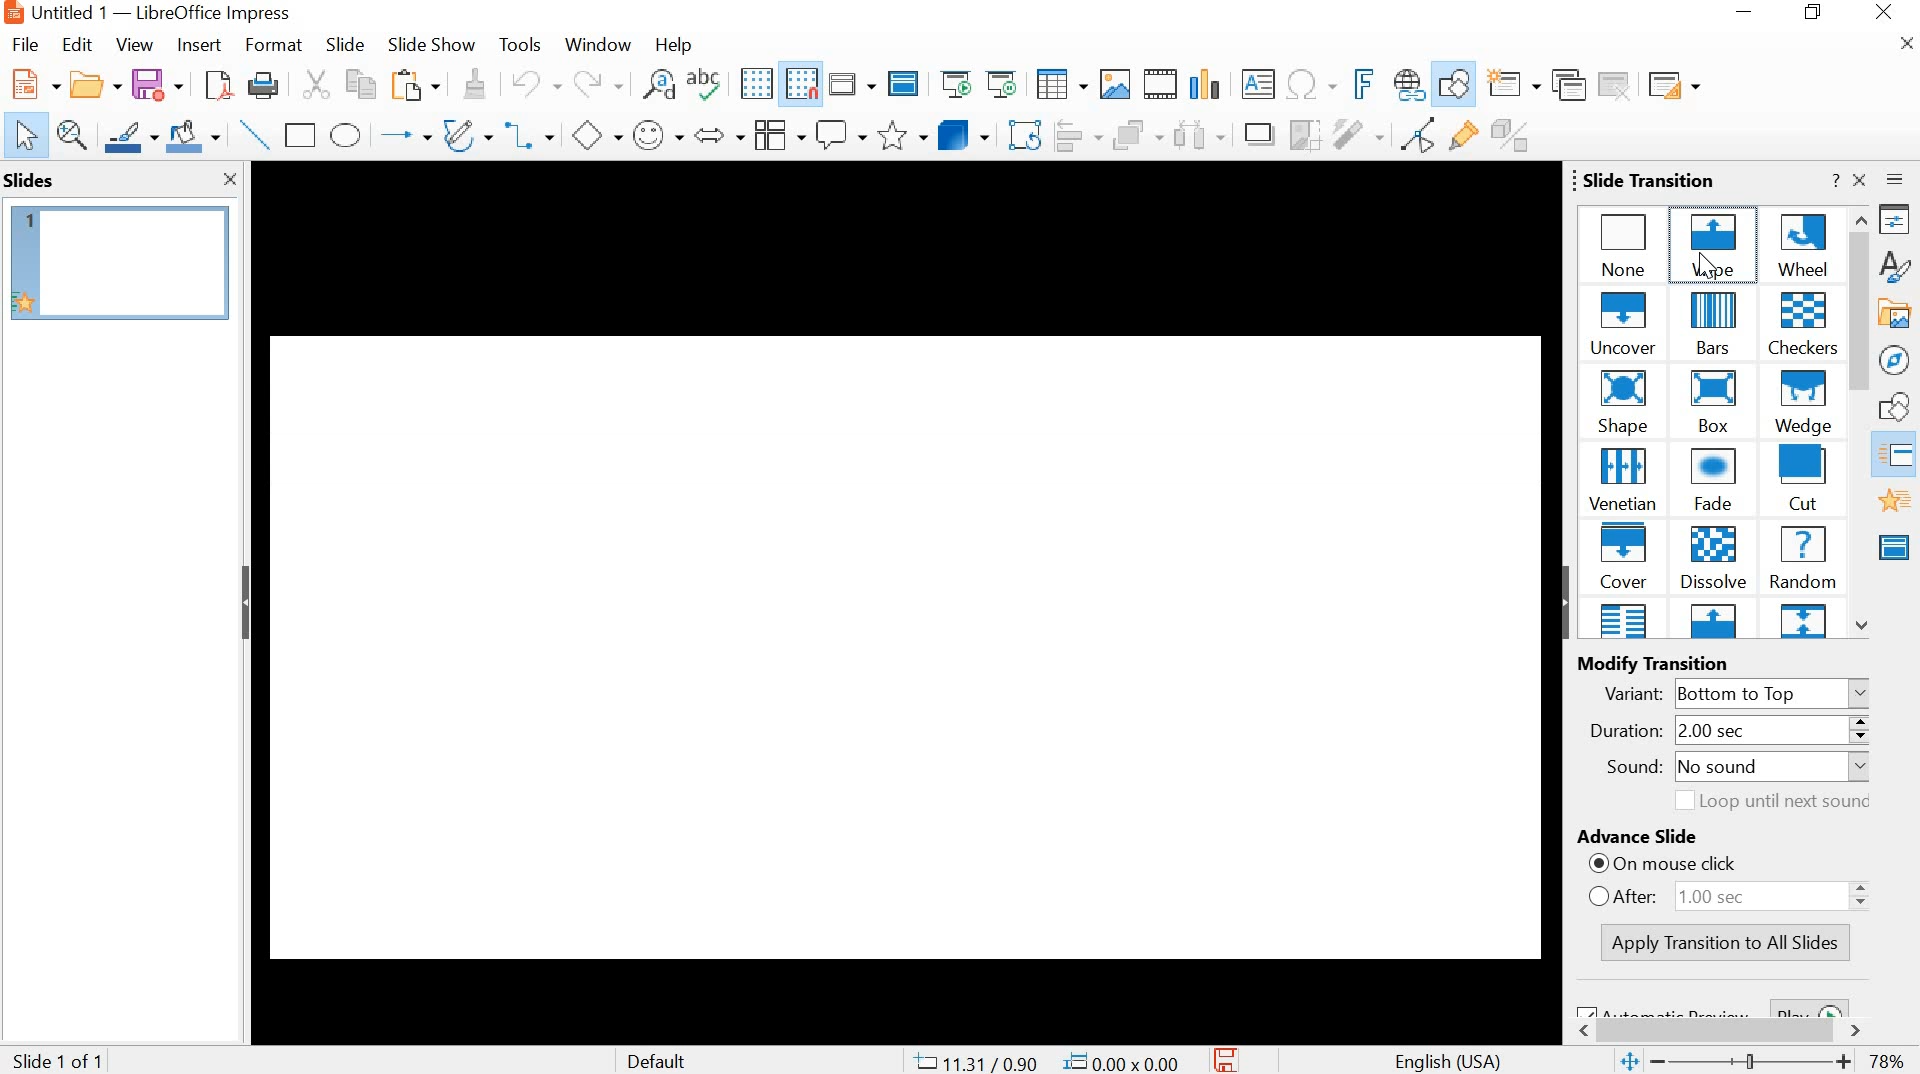 This screenshot has width=1920, height=1074. Describe the element at coordinates (1861, 181) in the screenshot. I see `close sidebar deck` at that location.